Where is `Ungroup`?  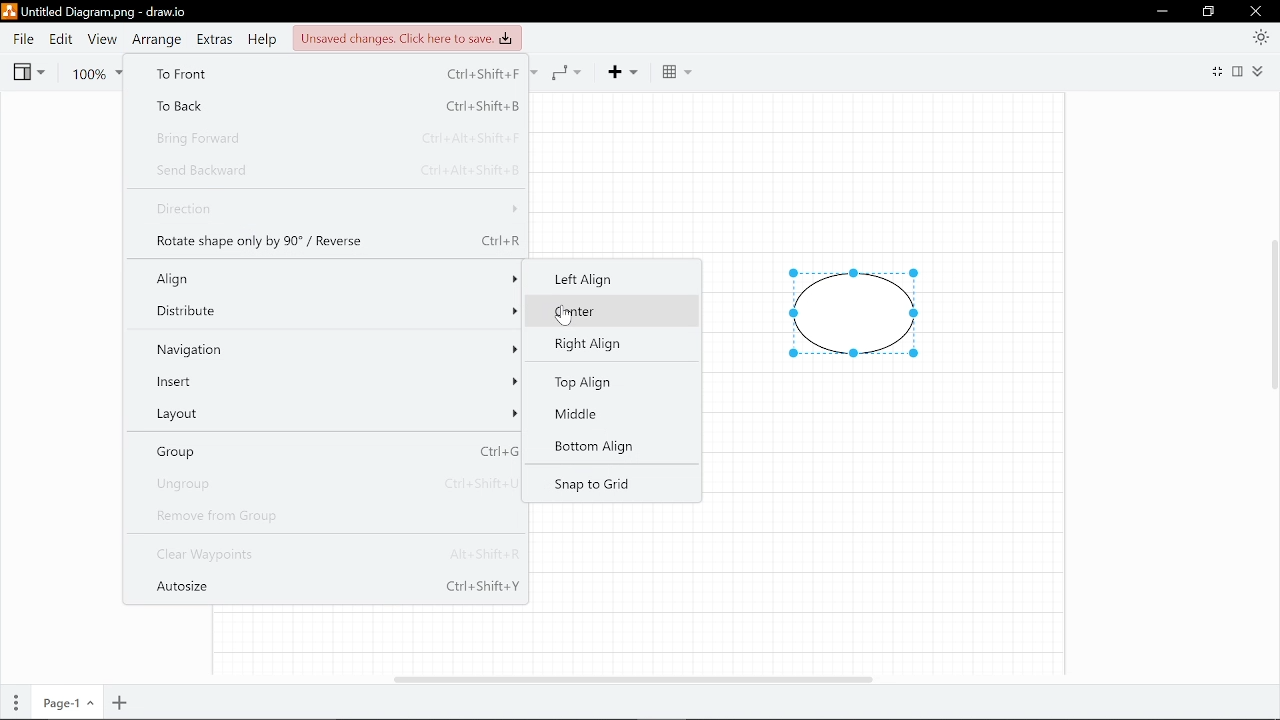
Ungroup is located at coordinates (330, 482).